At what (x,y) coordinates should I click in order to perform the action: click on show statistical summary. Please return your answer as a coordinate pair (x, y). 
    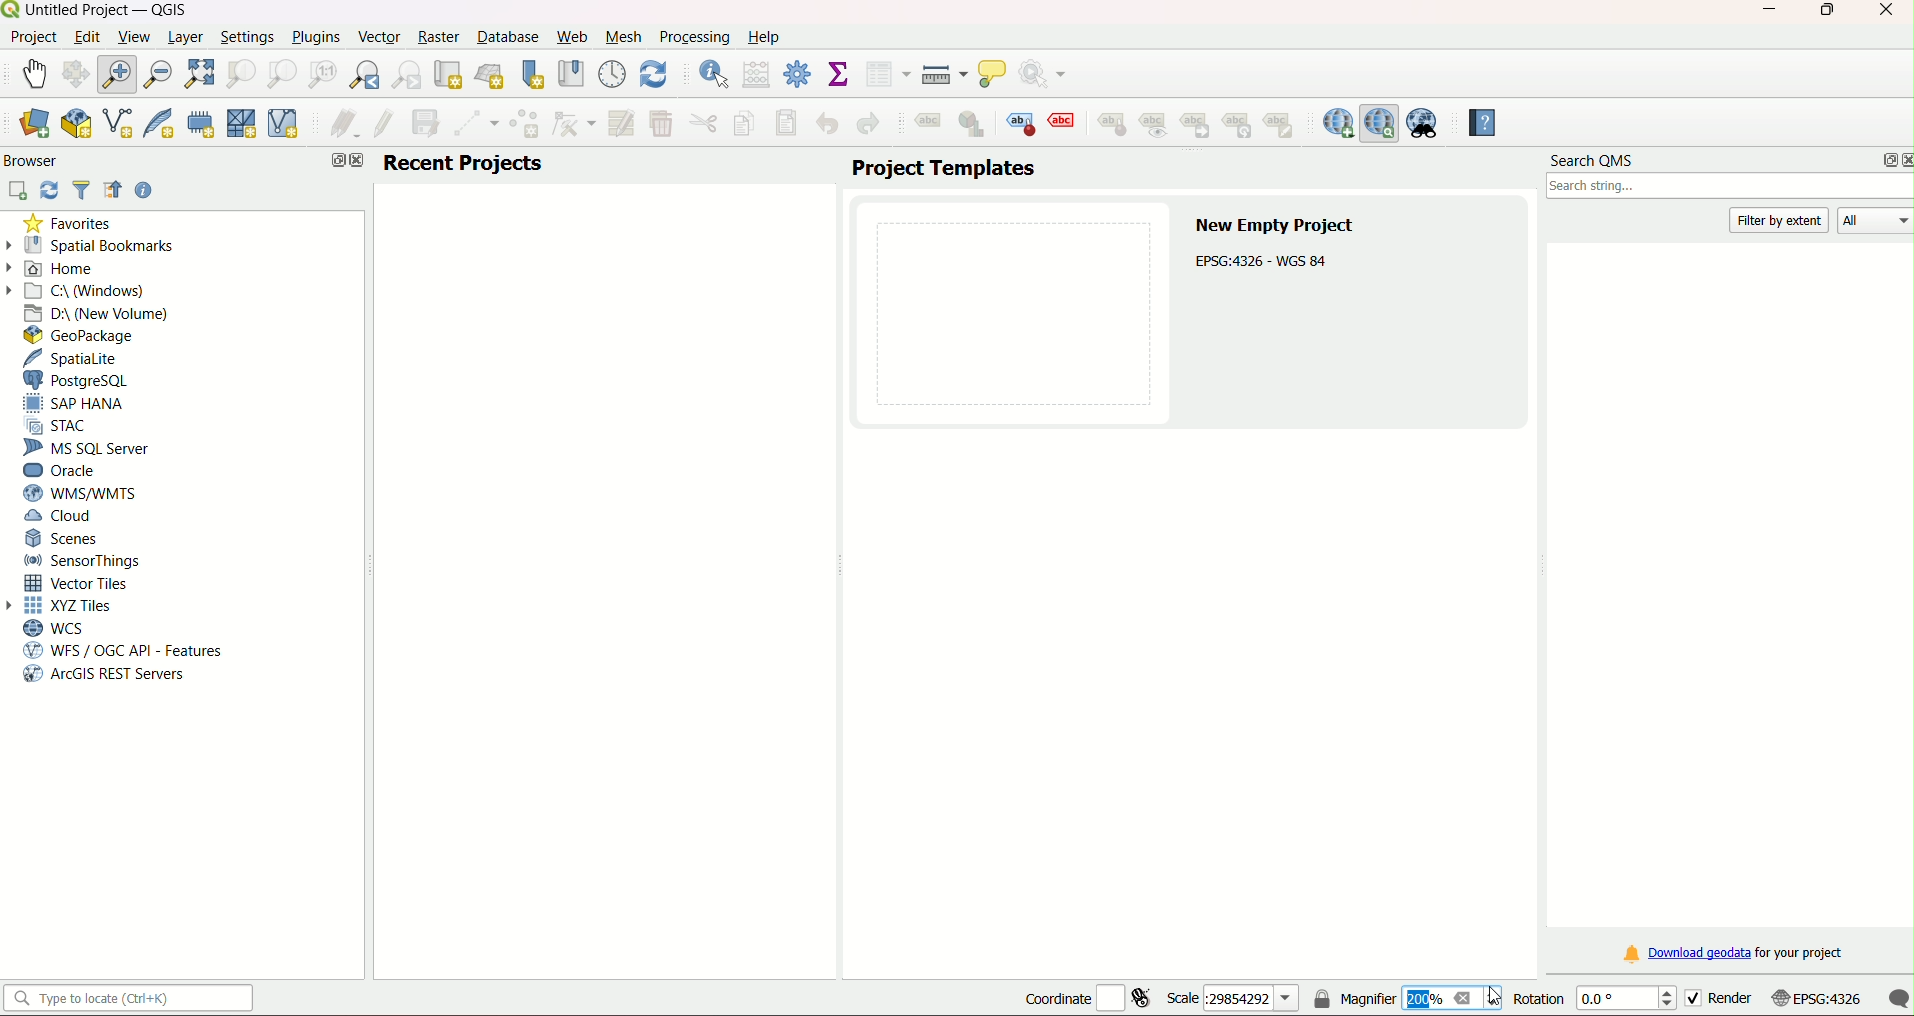
    Looking at the image, I should click on (839, 75).